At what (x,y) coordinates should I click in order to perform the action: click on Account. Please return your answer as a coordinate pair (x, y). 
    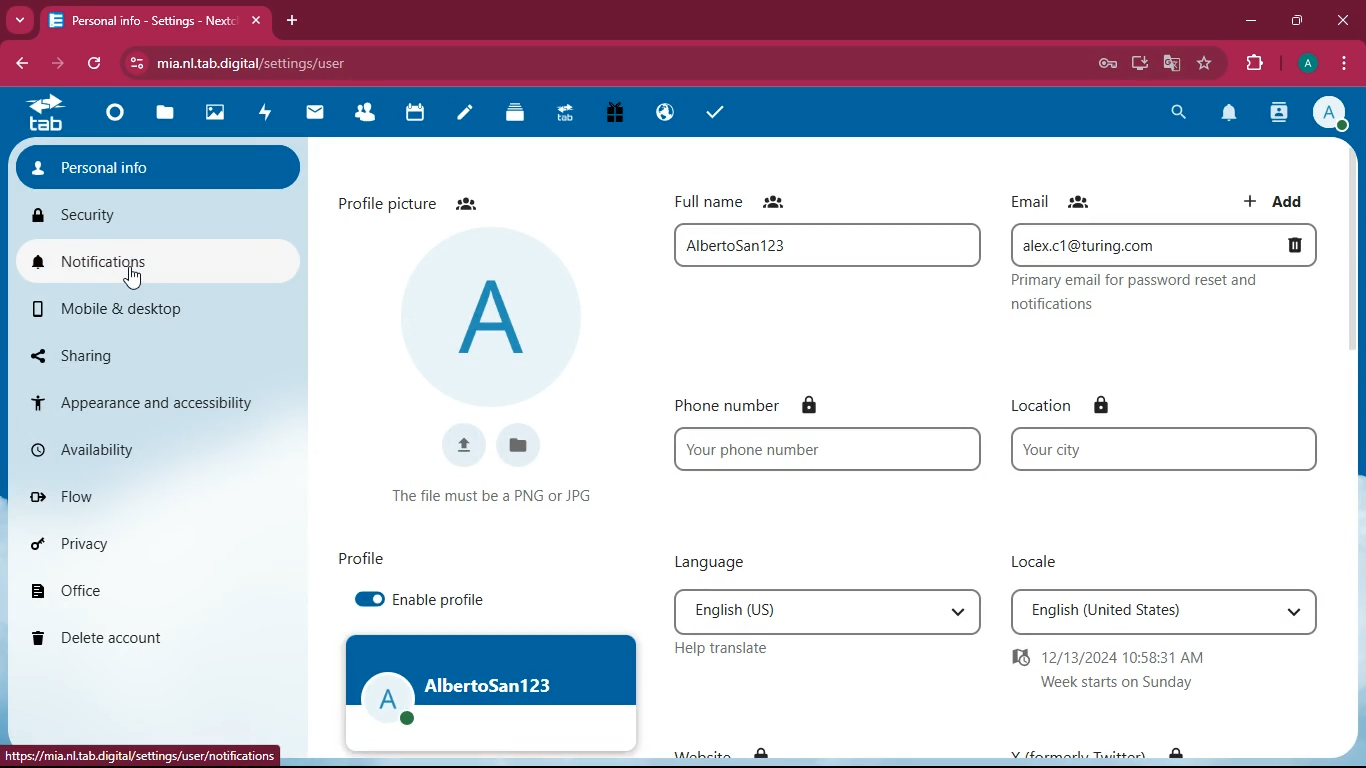
    Looking at the image, I should click on (1330, 112).